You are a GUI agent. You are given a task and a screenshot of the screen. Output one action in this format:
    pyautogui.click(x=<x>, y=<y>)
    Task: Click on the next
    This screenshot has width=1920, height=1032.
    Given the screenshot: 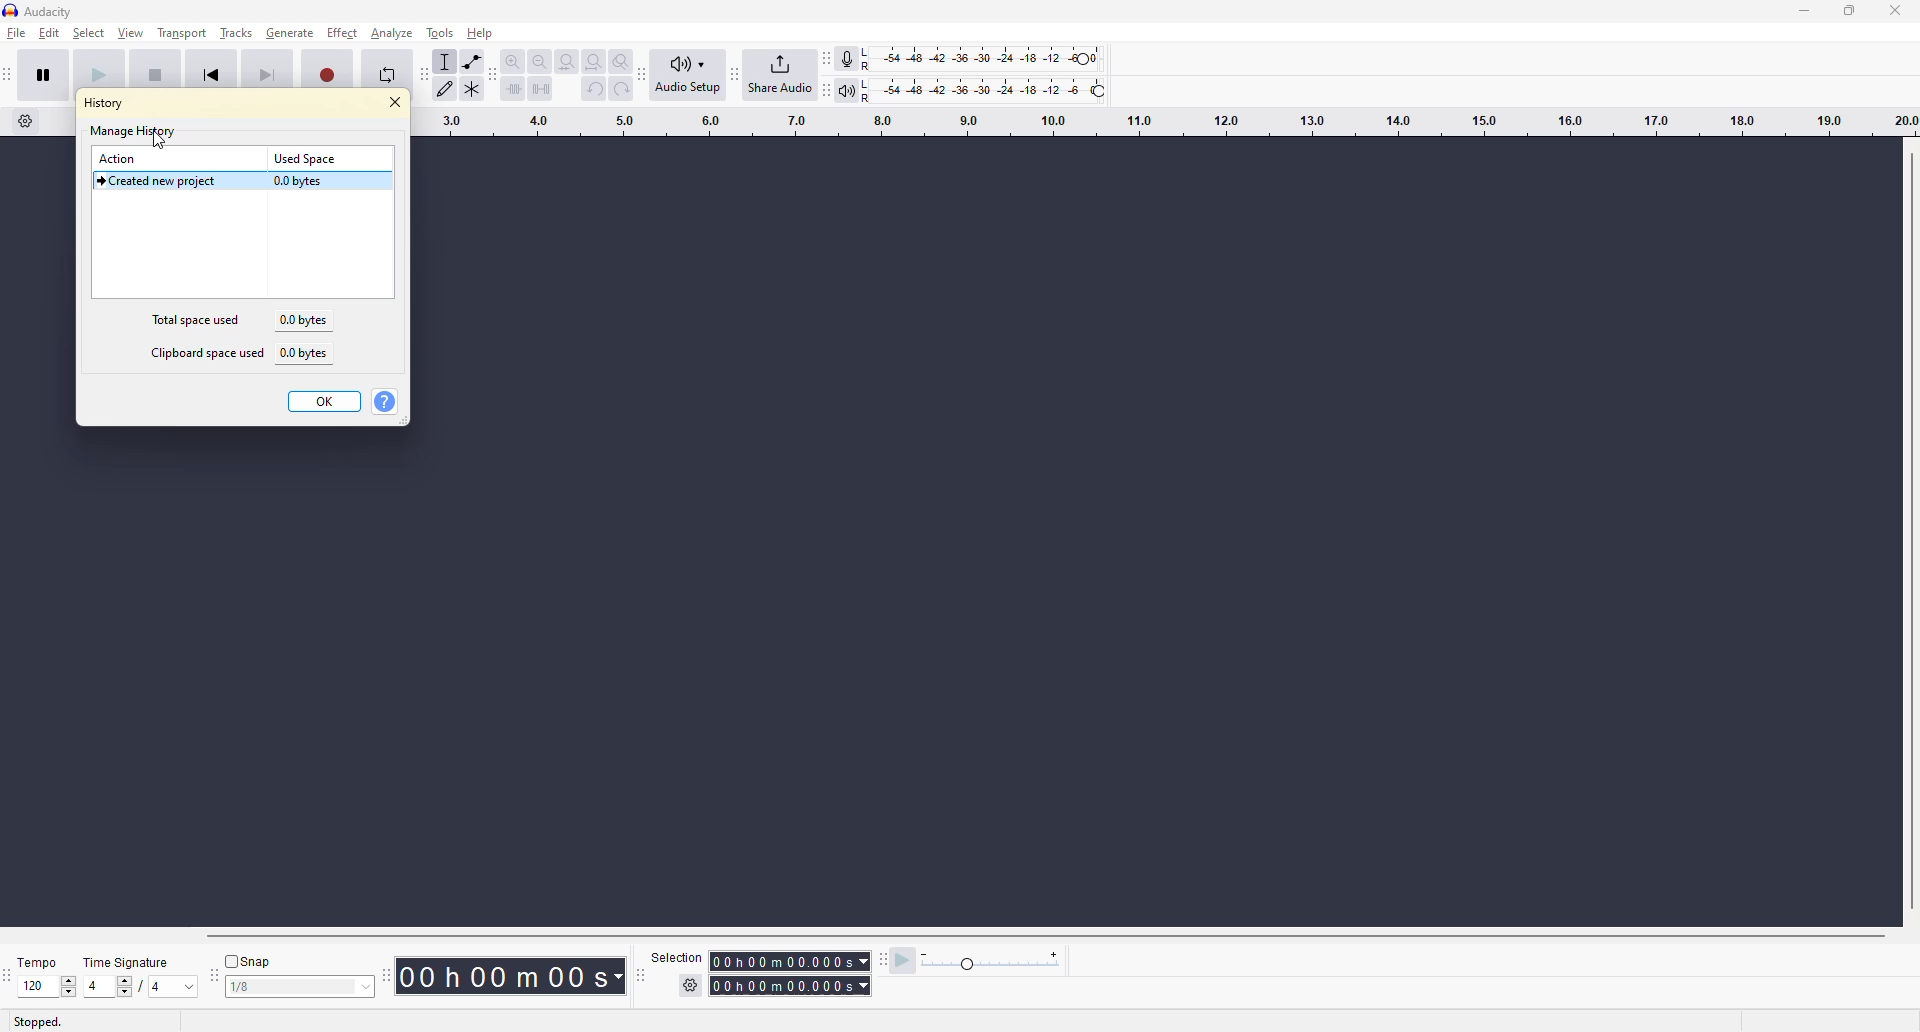 What is the action you would take?
    pyautogui.click(x=268, y=75)
    